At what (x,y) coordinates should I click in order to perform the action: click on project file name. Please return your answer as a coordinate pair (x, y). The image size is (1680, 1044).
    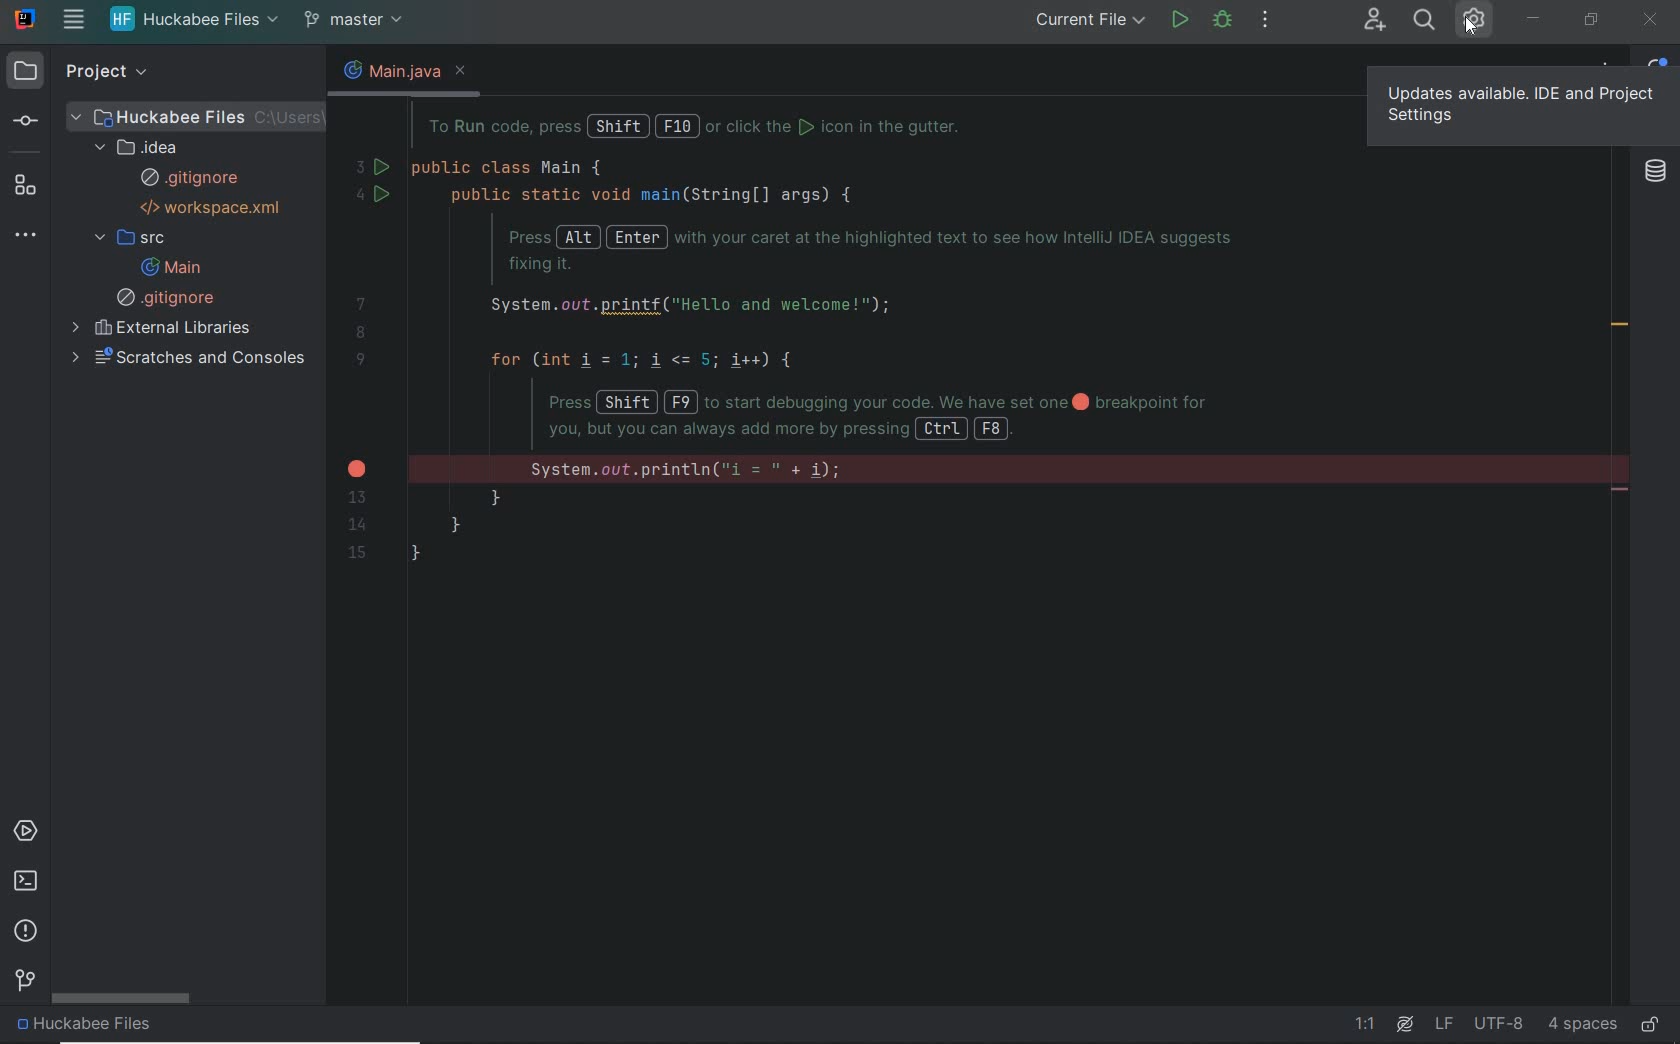
    Looking at the image, I should click on (194, 21).